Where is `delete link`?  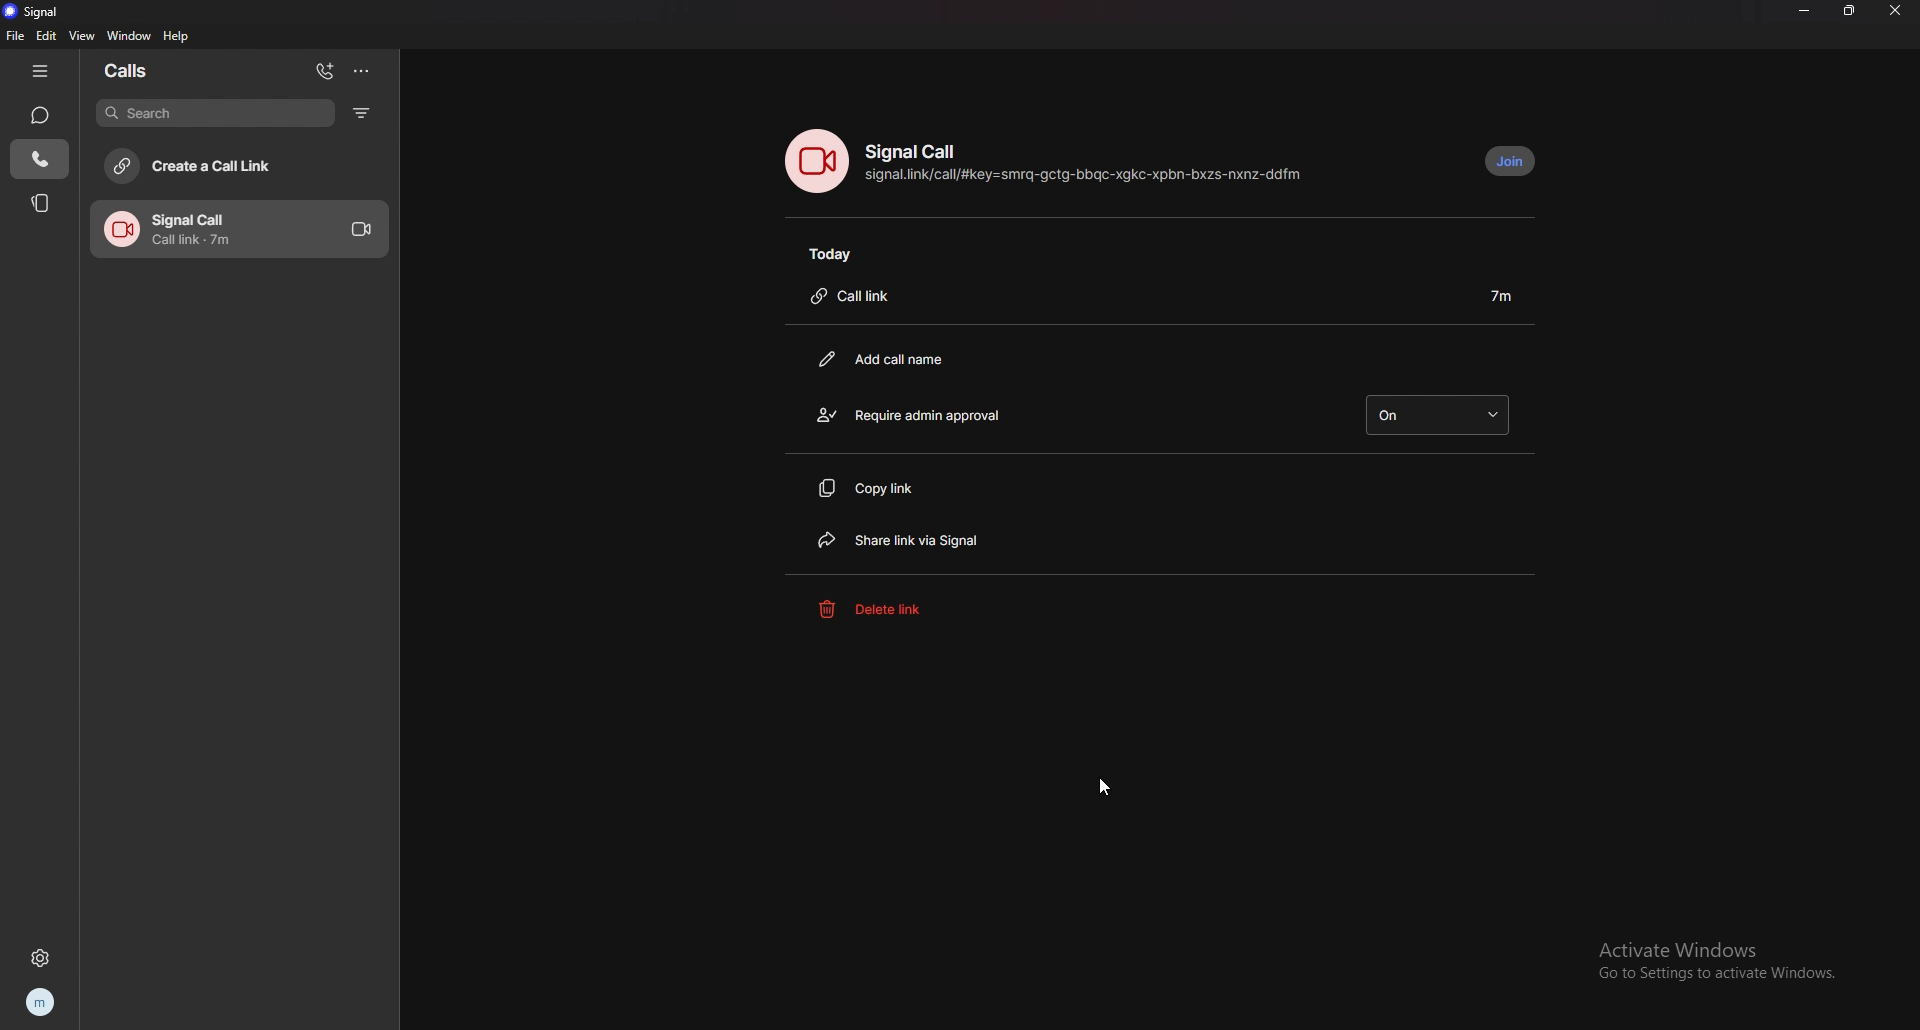 delete link is located at coordinates (911, 607).